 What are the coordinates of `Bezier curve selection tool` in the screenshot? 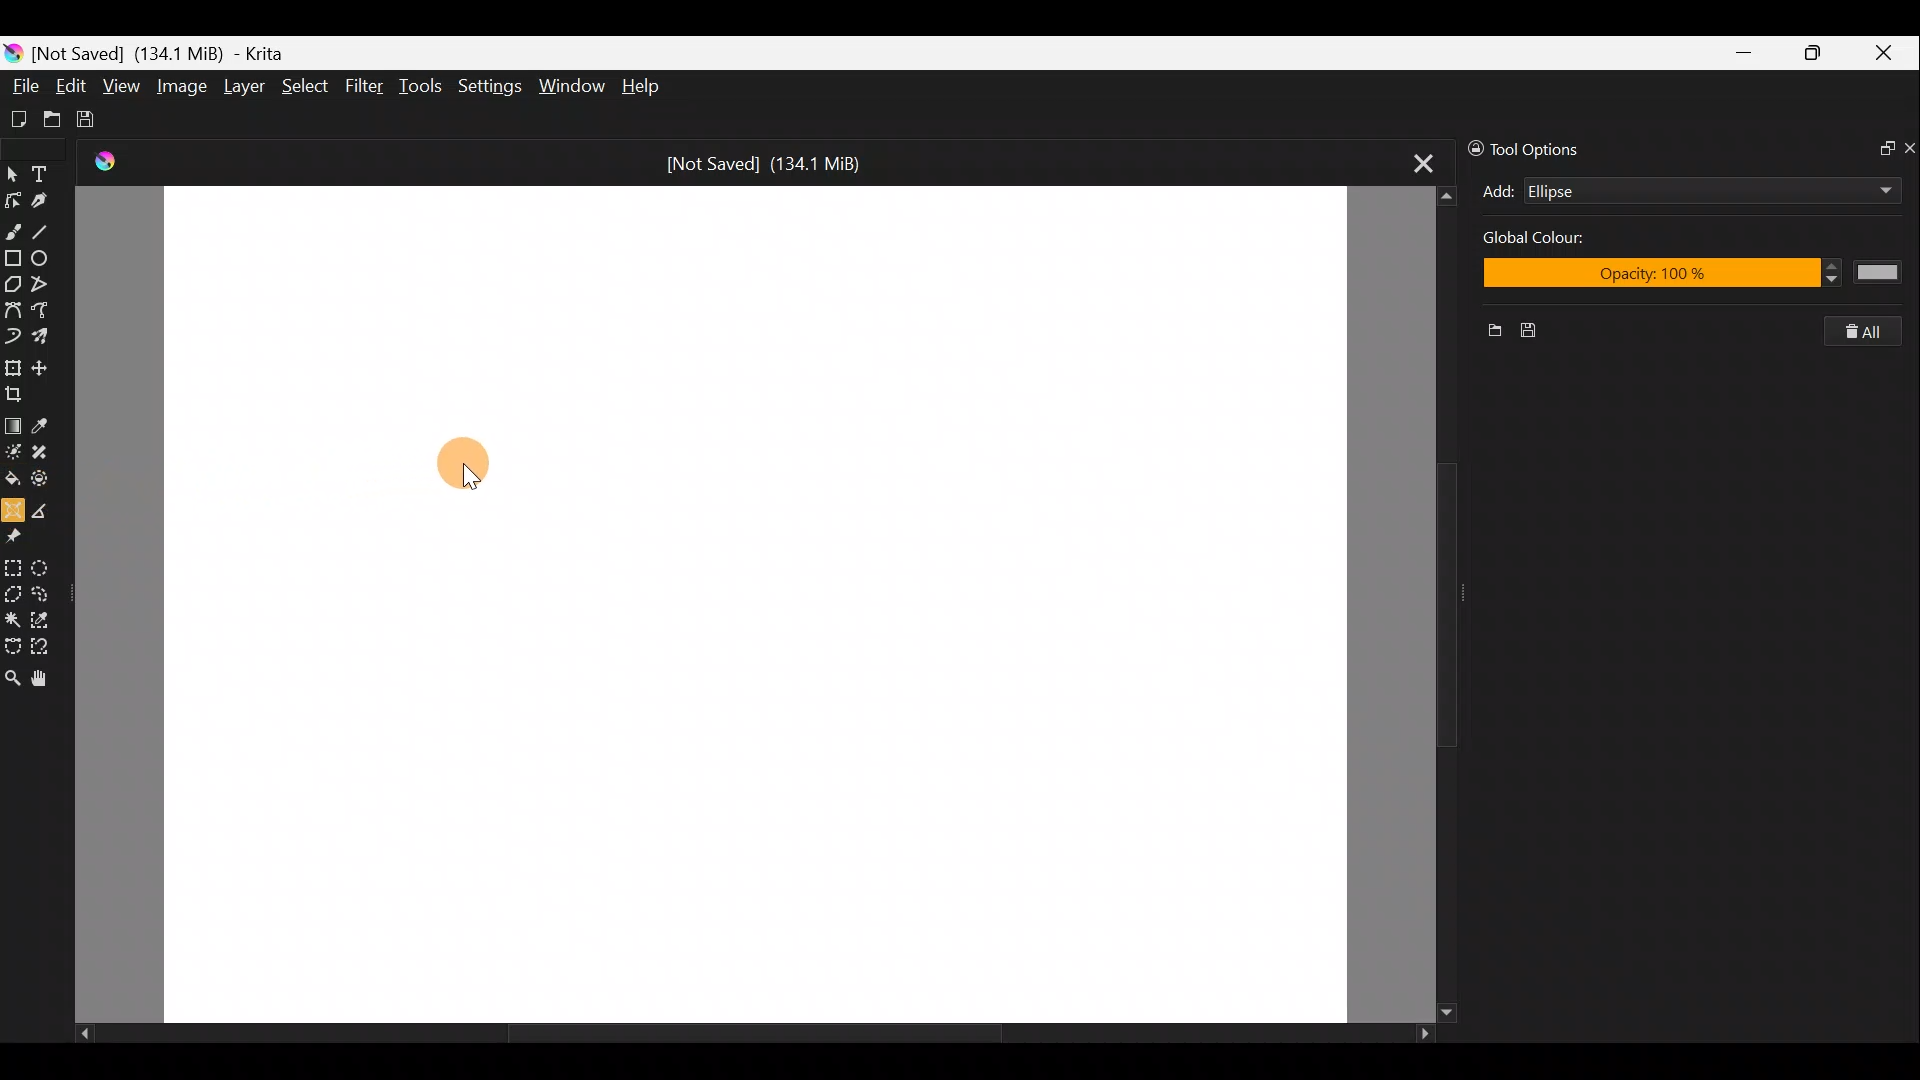 It's located at (12, 648).